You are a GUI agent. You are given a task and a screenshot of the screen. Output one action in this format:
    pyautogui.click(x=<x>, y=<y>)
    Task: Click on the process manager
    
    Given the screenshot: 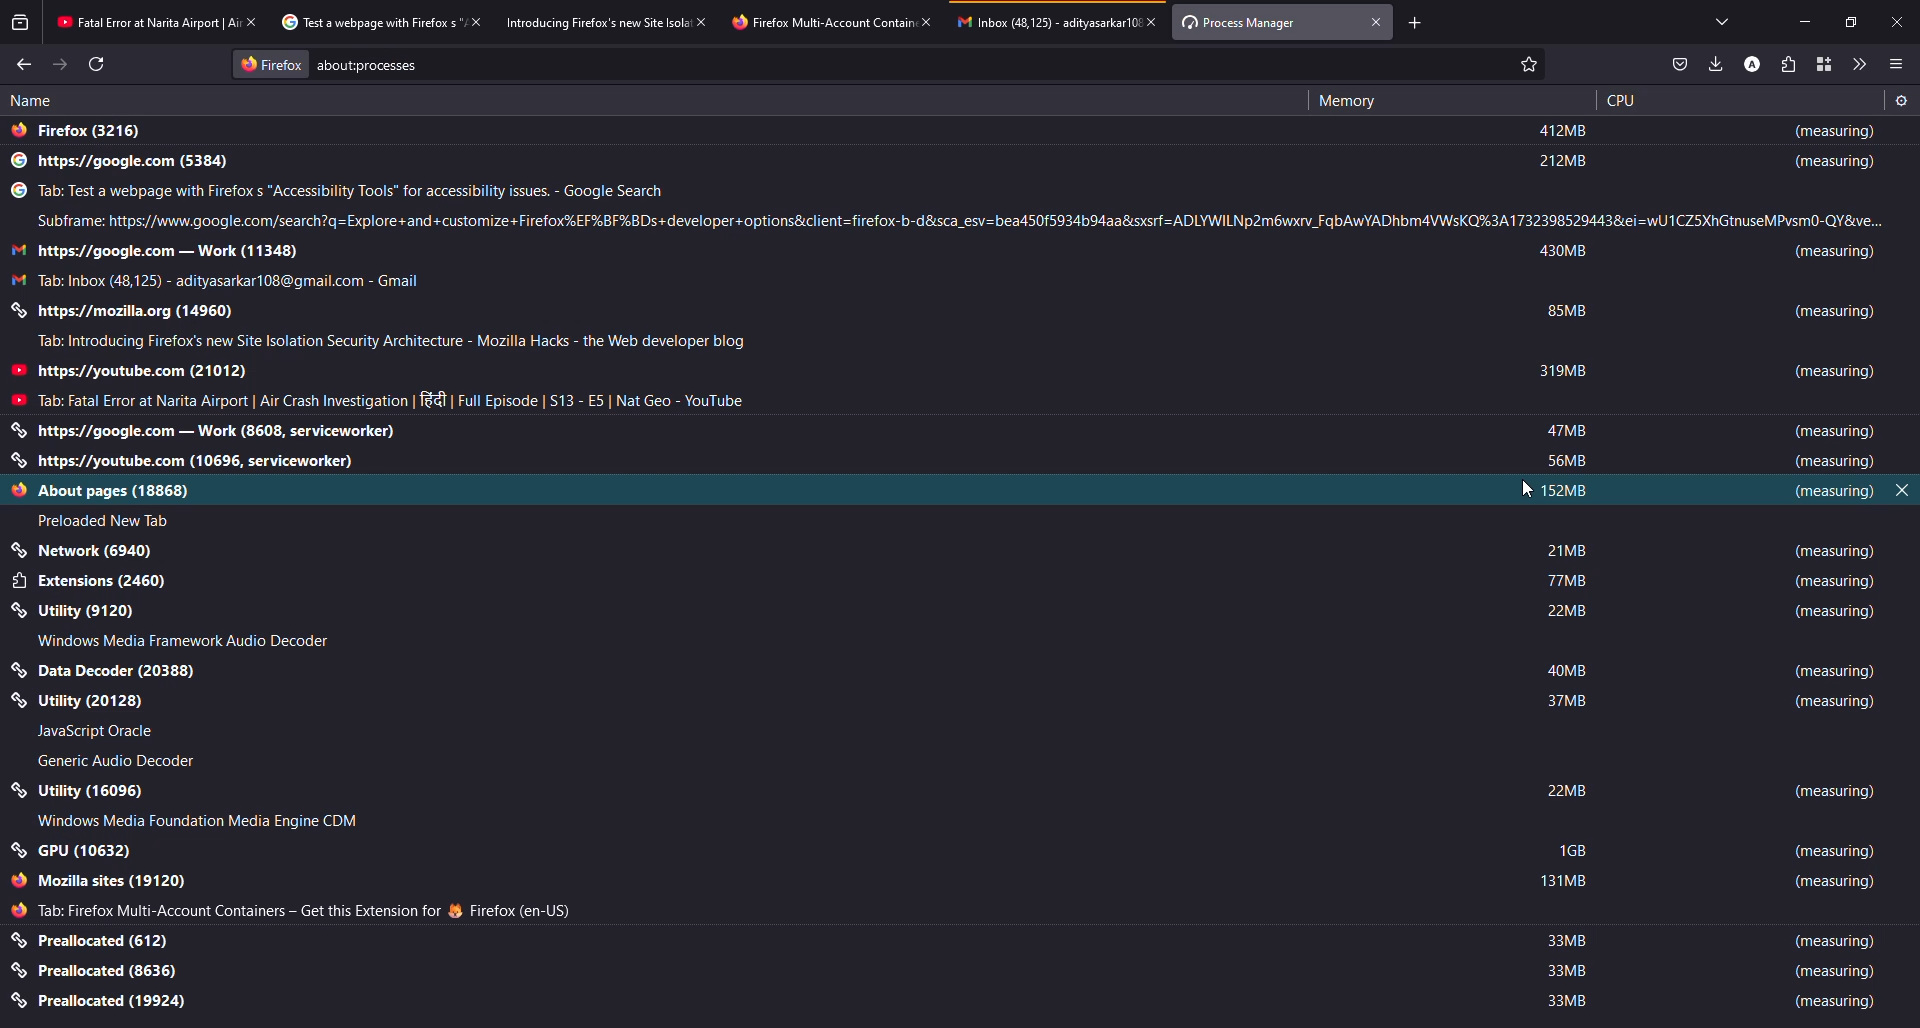 What is the action you would take?
    pyautogui.click(x=1249, y=20)
    